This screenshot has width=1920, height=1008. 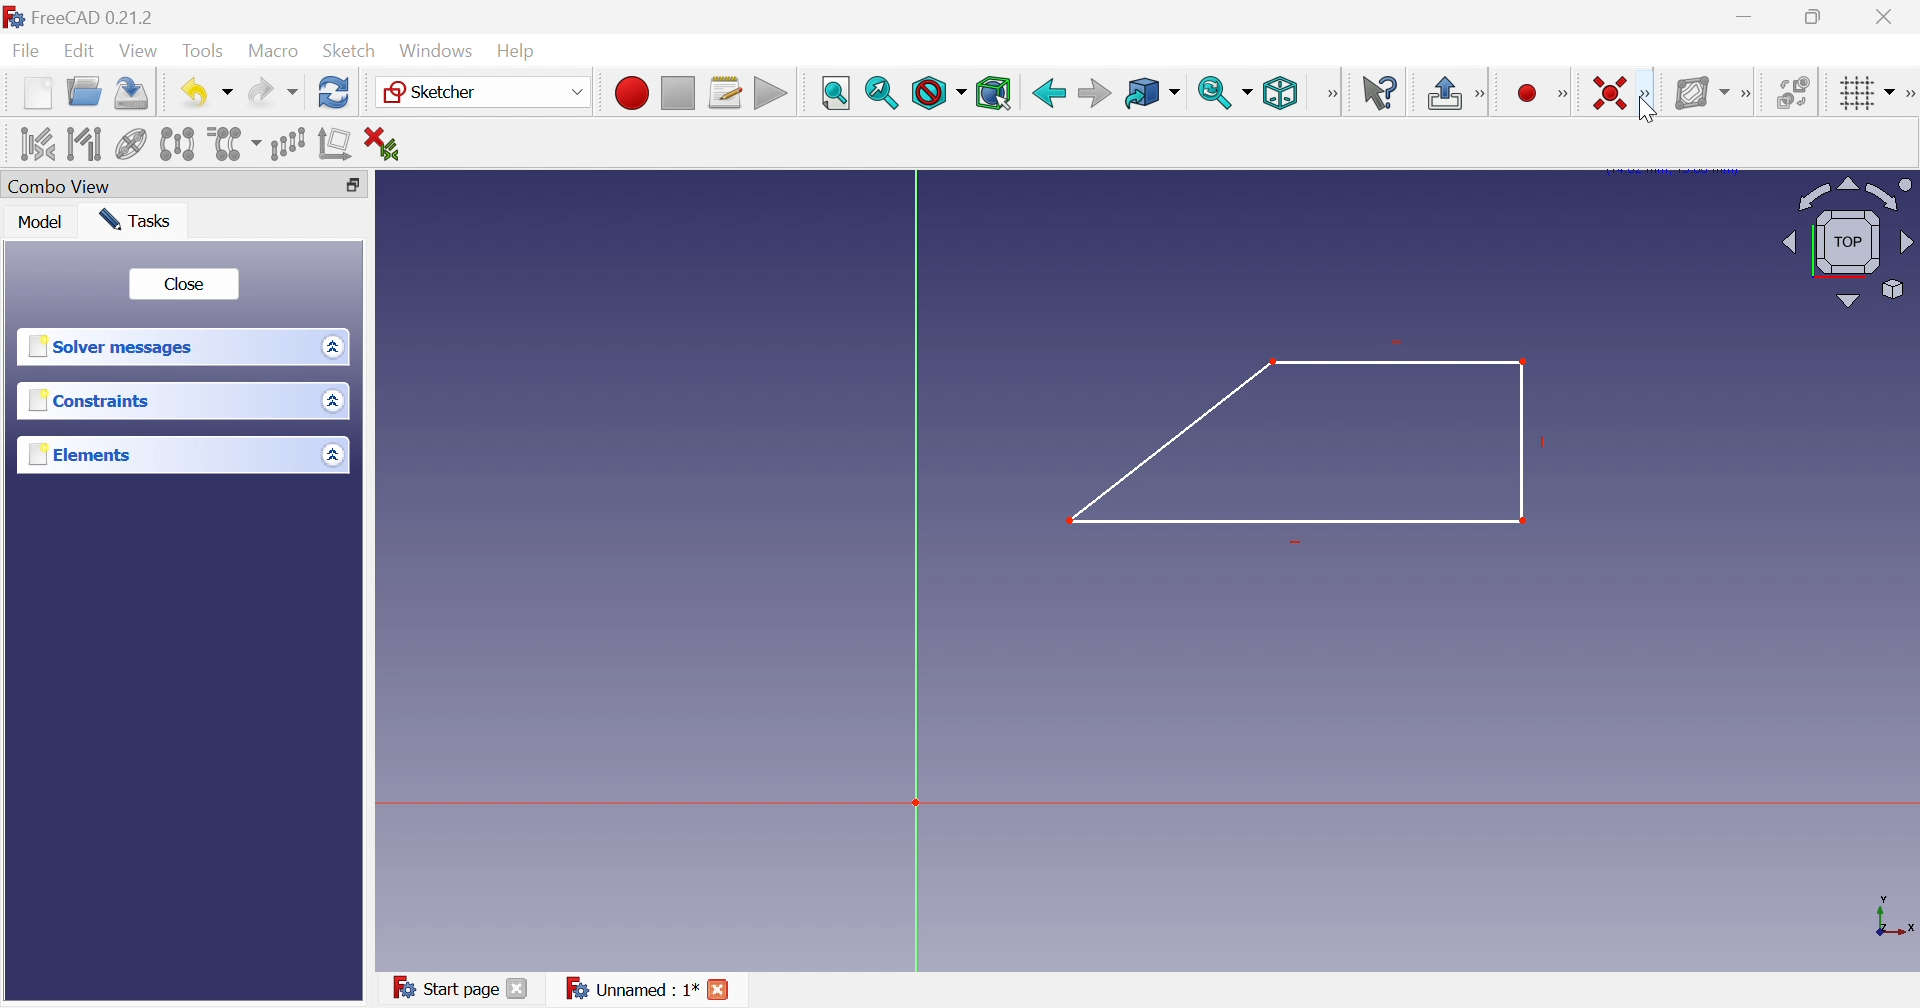 What do you see at coordinates (836, 91) in the screenshot?
I see `Fit all` at bounding box center [836, 91].